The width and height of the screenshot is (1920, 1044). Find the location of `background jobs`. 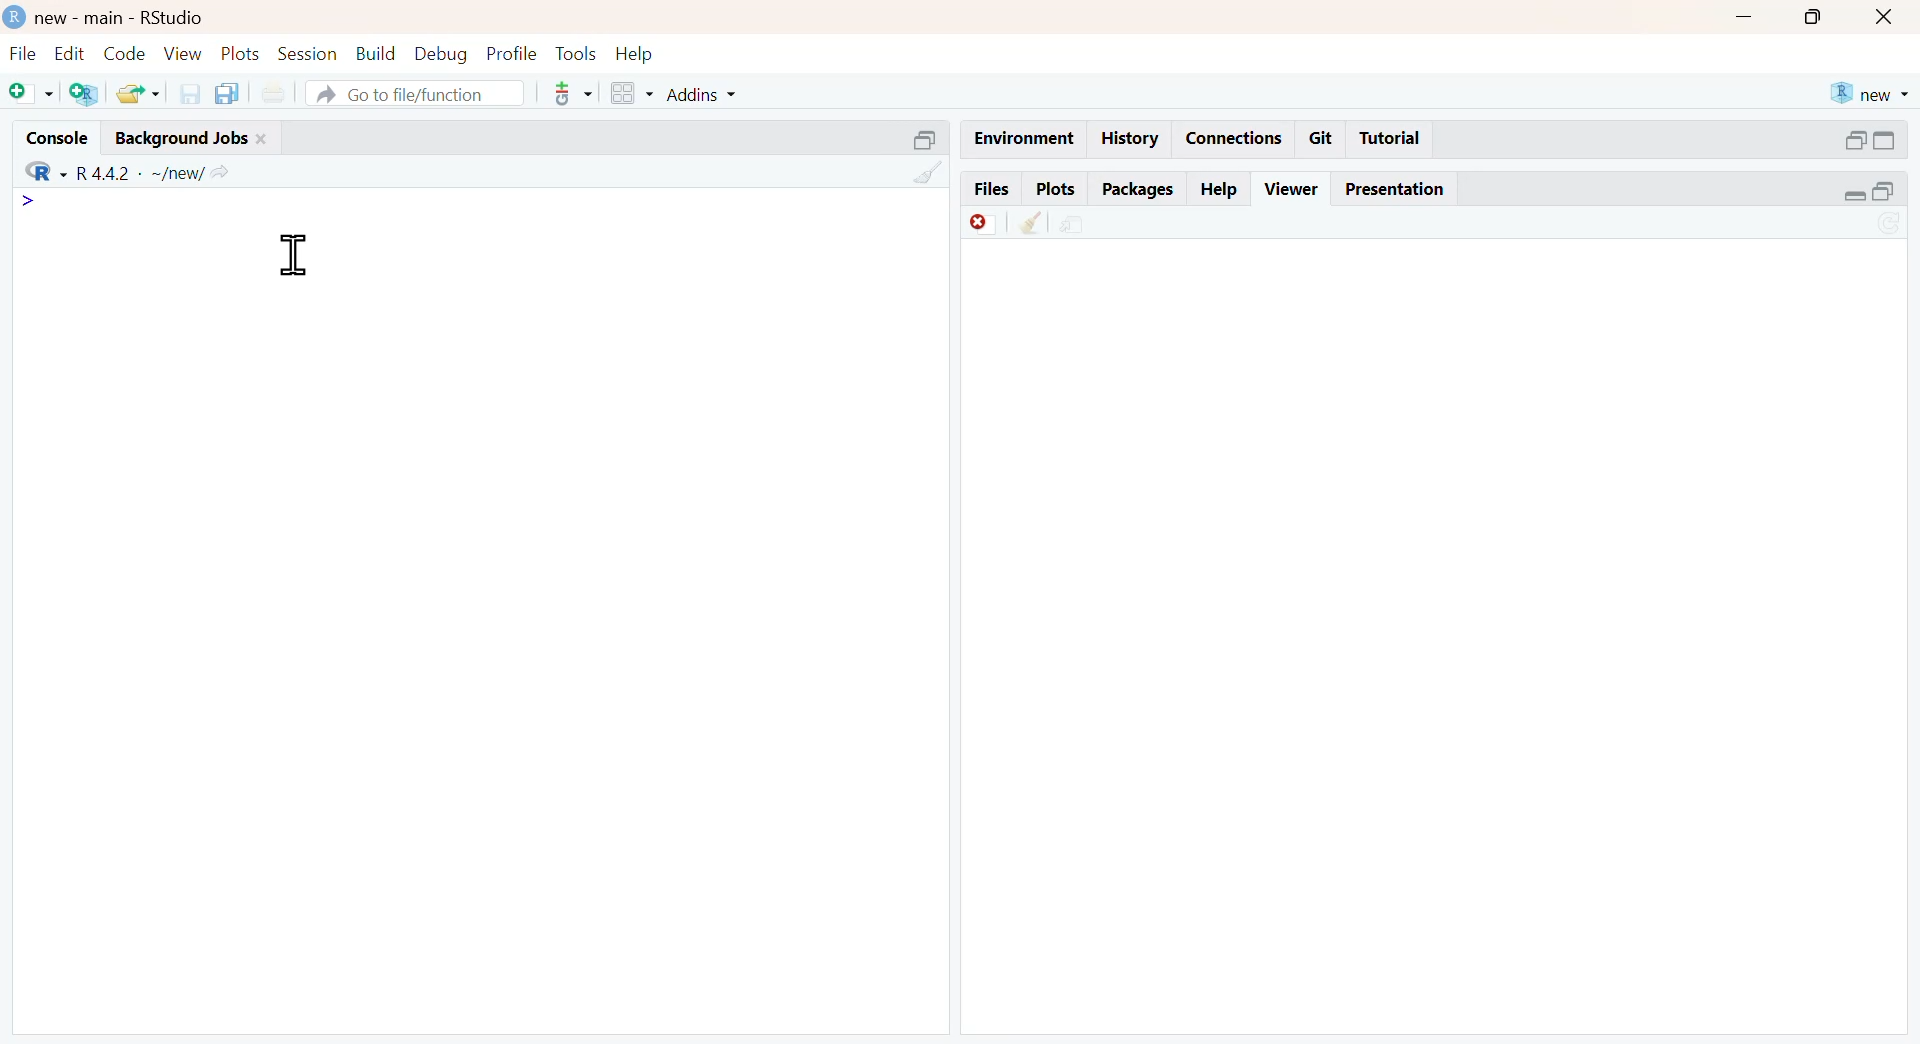

background jobs is located at coordinates (183, 139).